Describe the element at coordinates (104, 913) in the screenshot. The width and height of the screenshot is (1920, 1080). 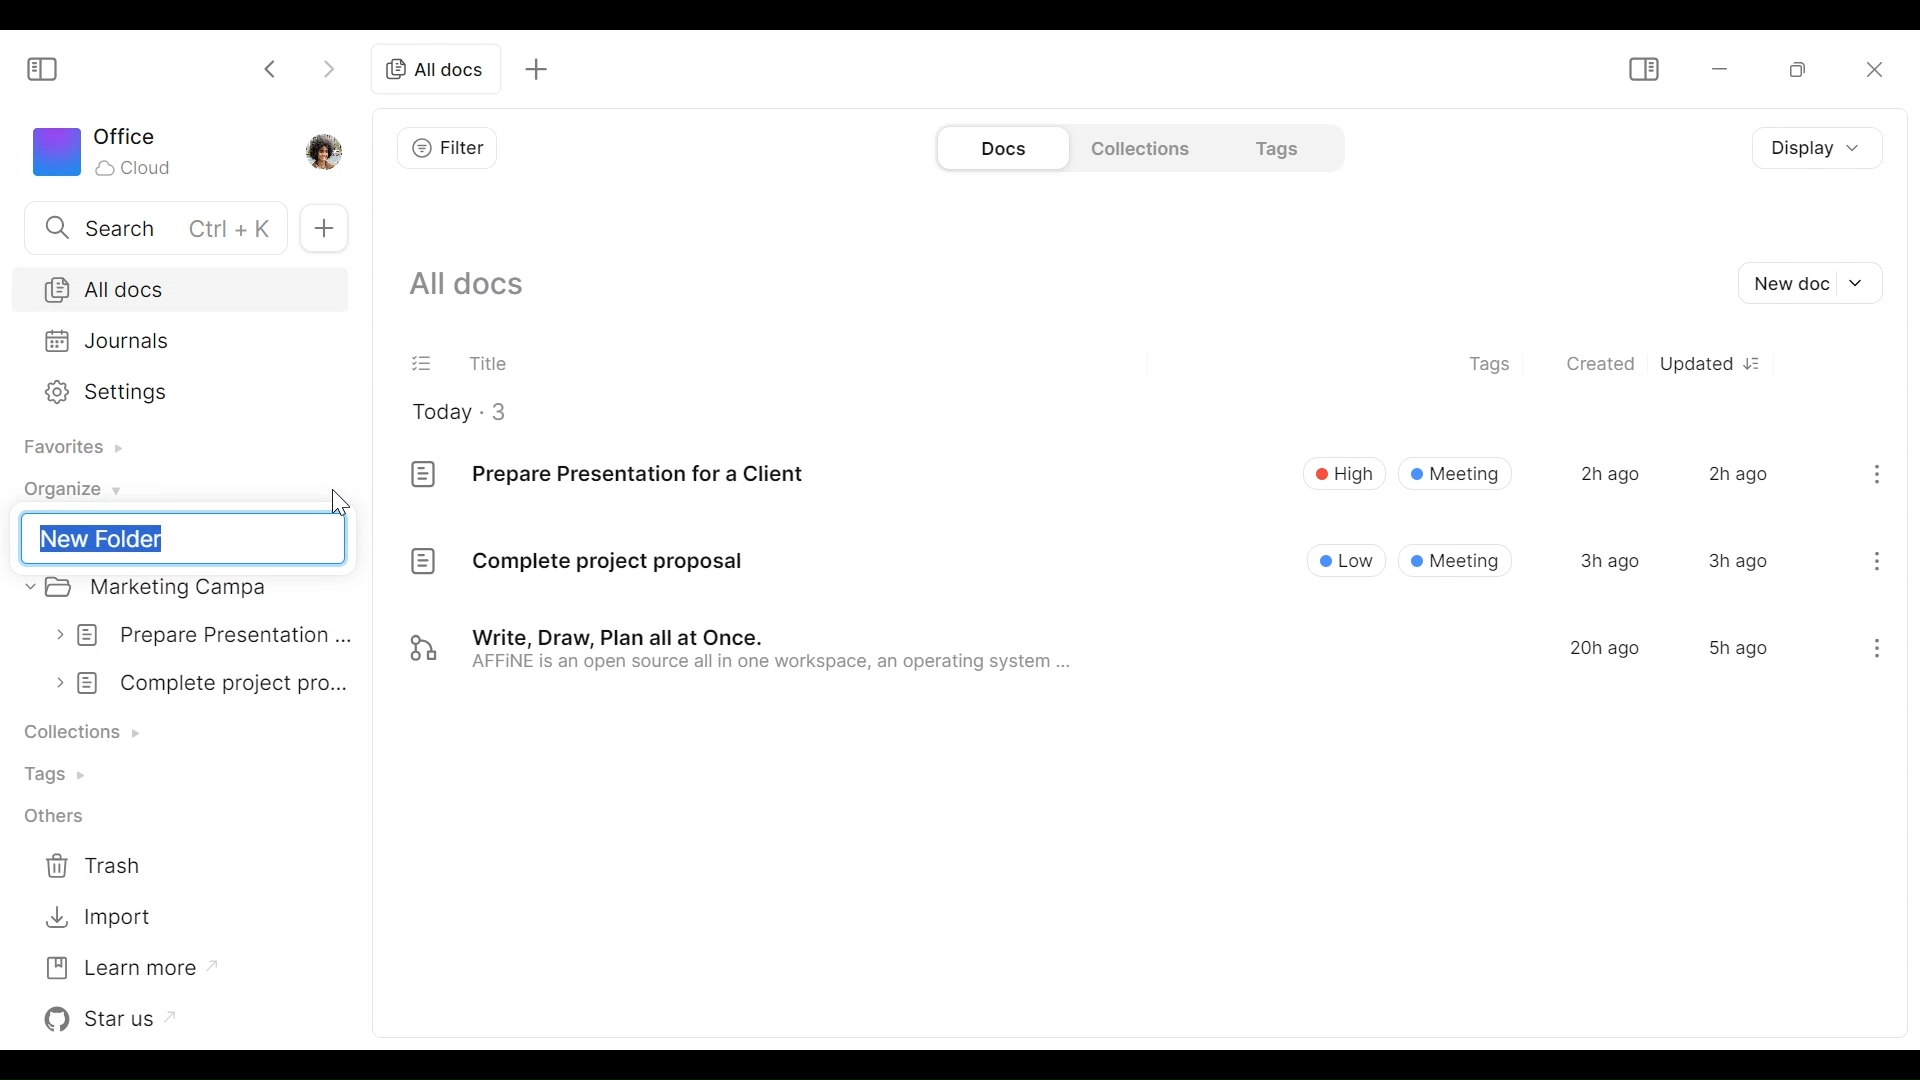
I see `Import` at that location.